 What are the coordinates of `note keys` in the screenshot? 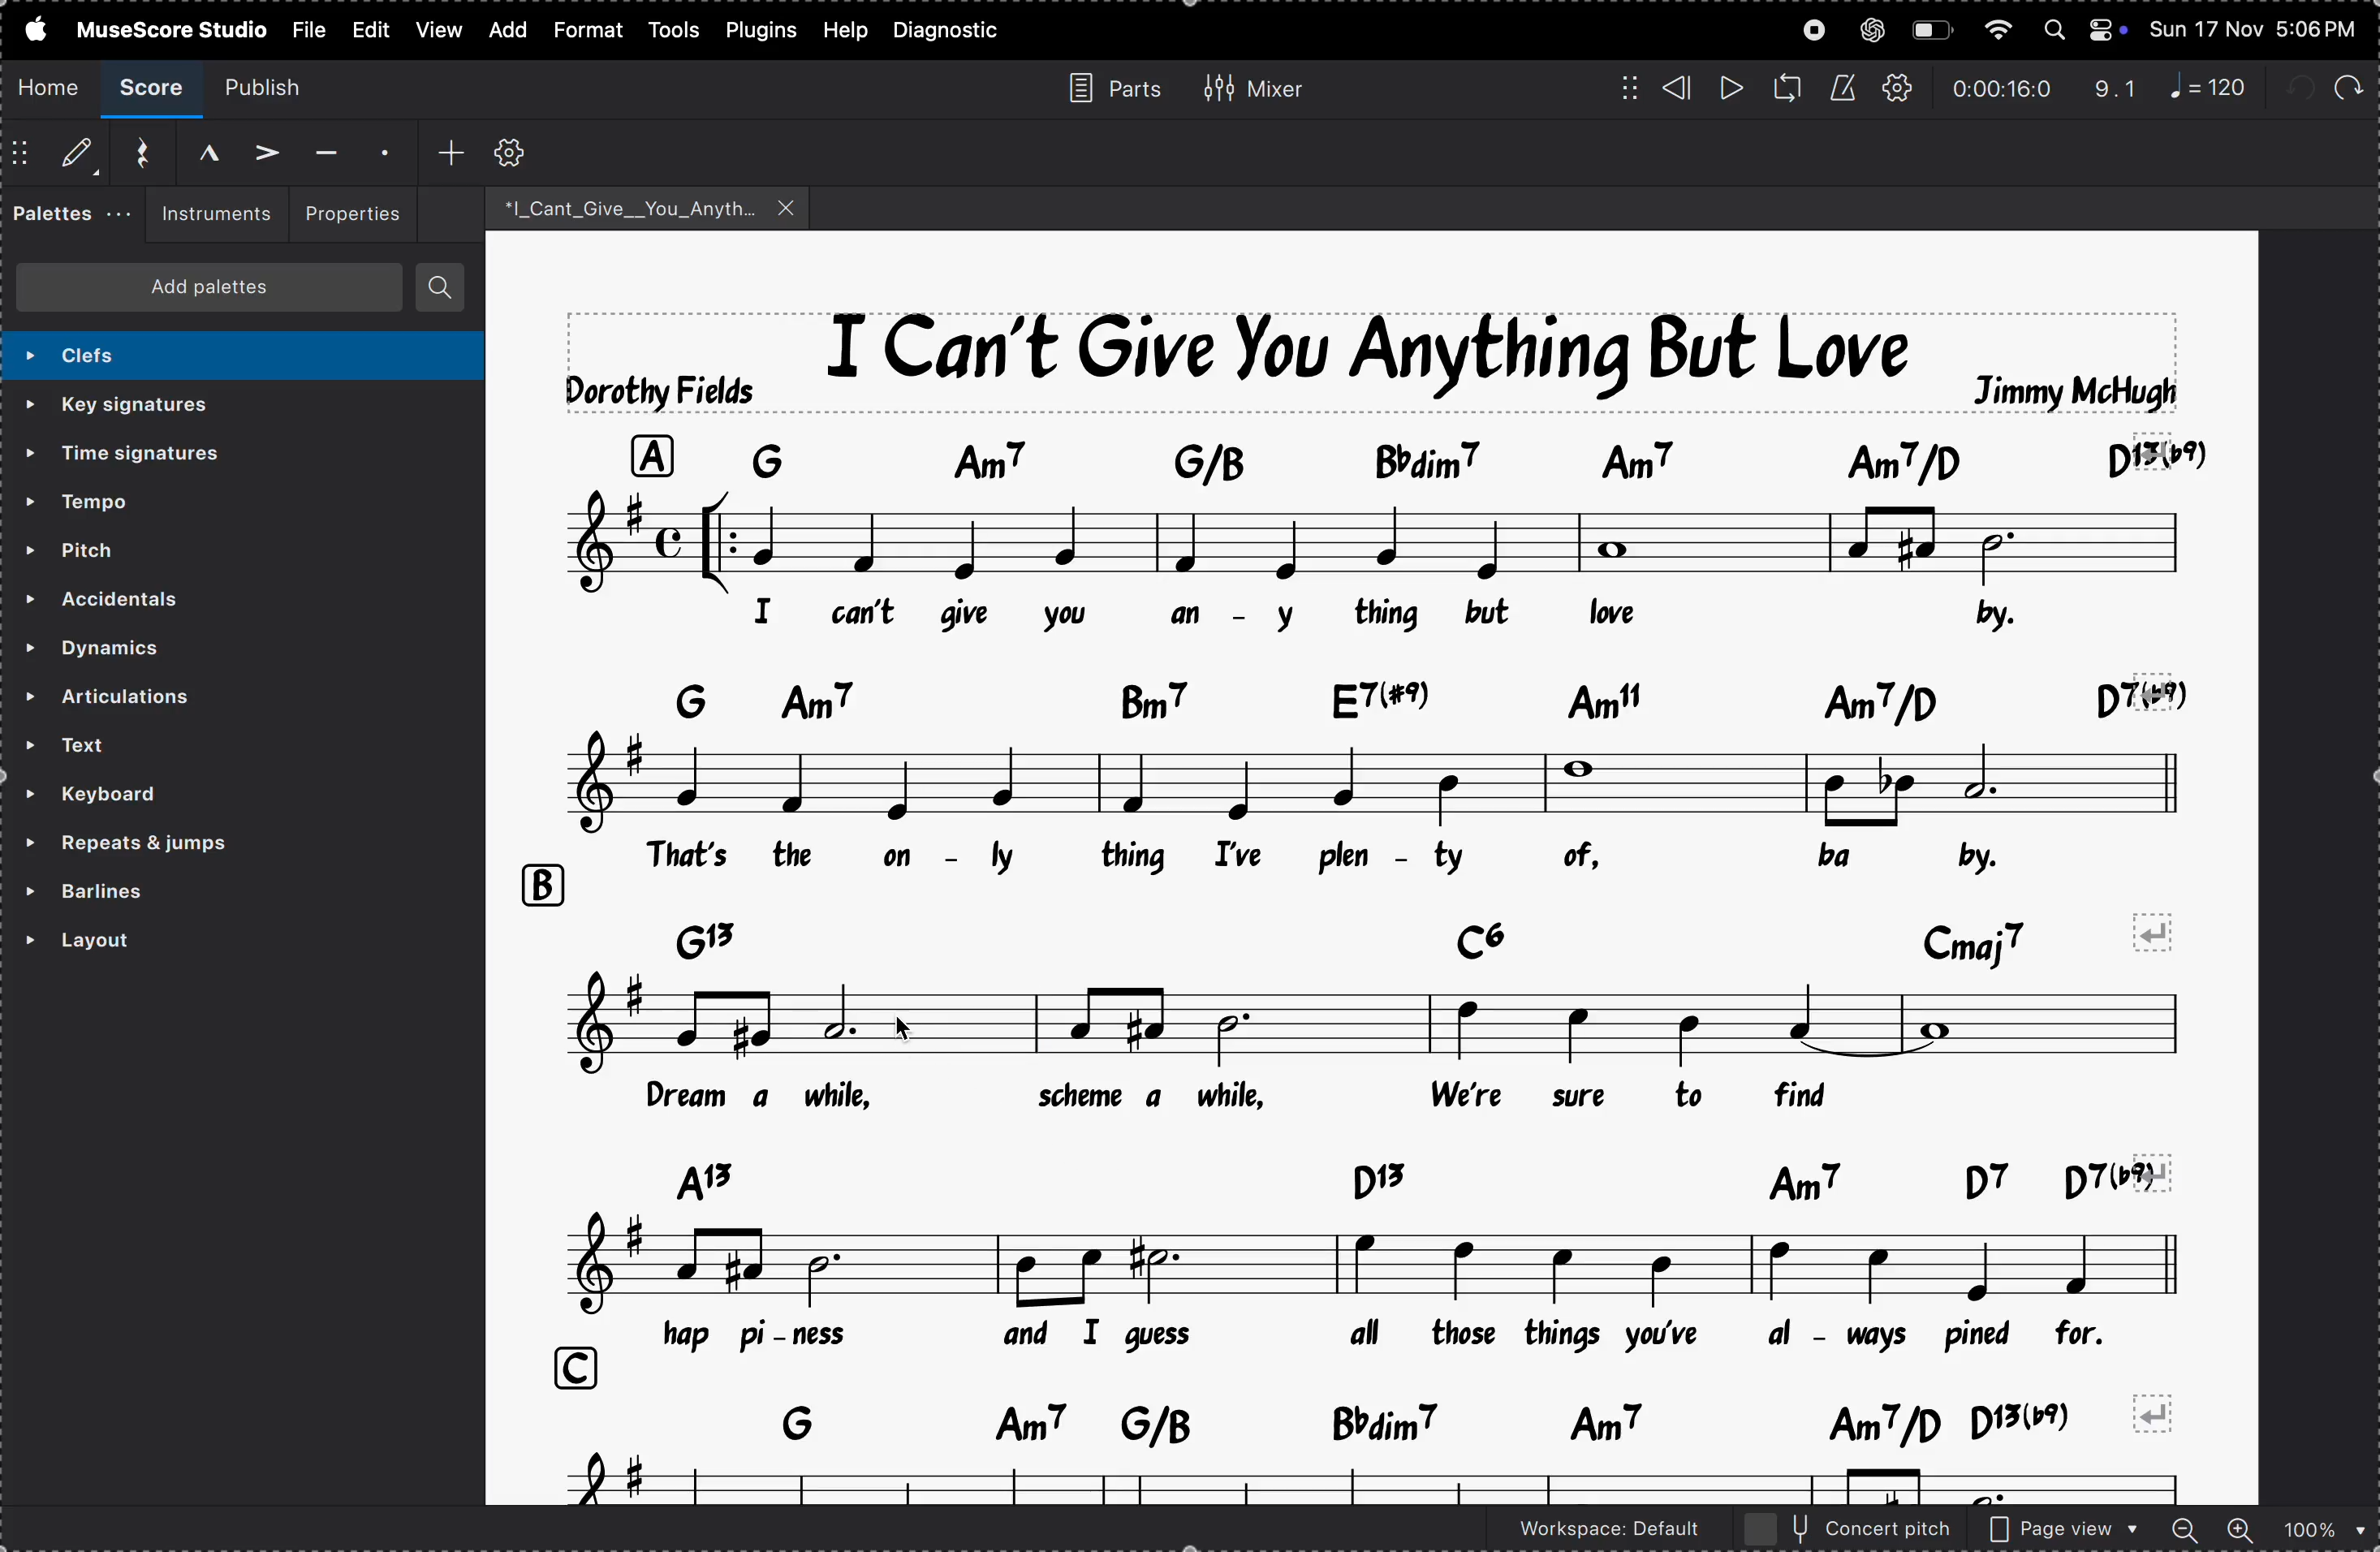 It's located at (1396, 457).